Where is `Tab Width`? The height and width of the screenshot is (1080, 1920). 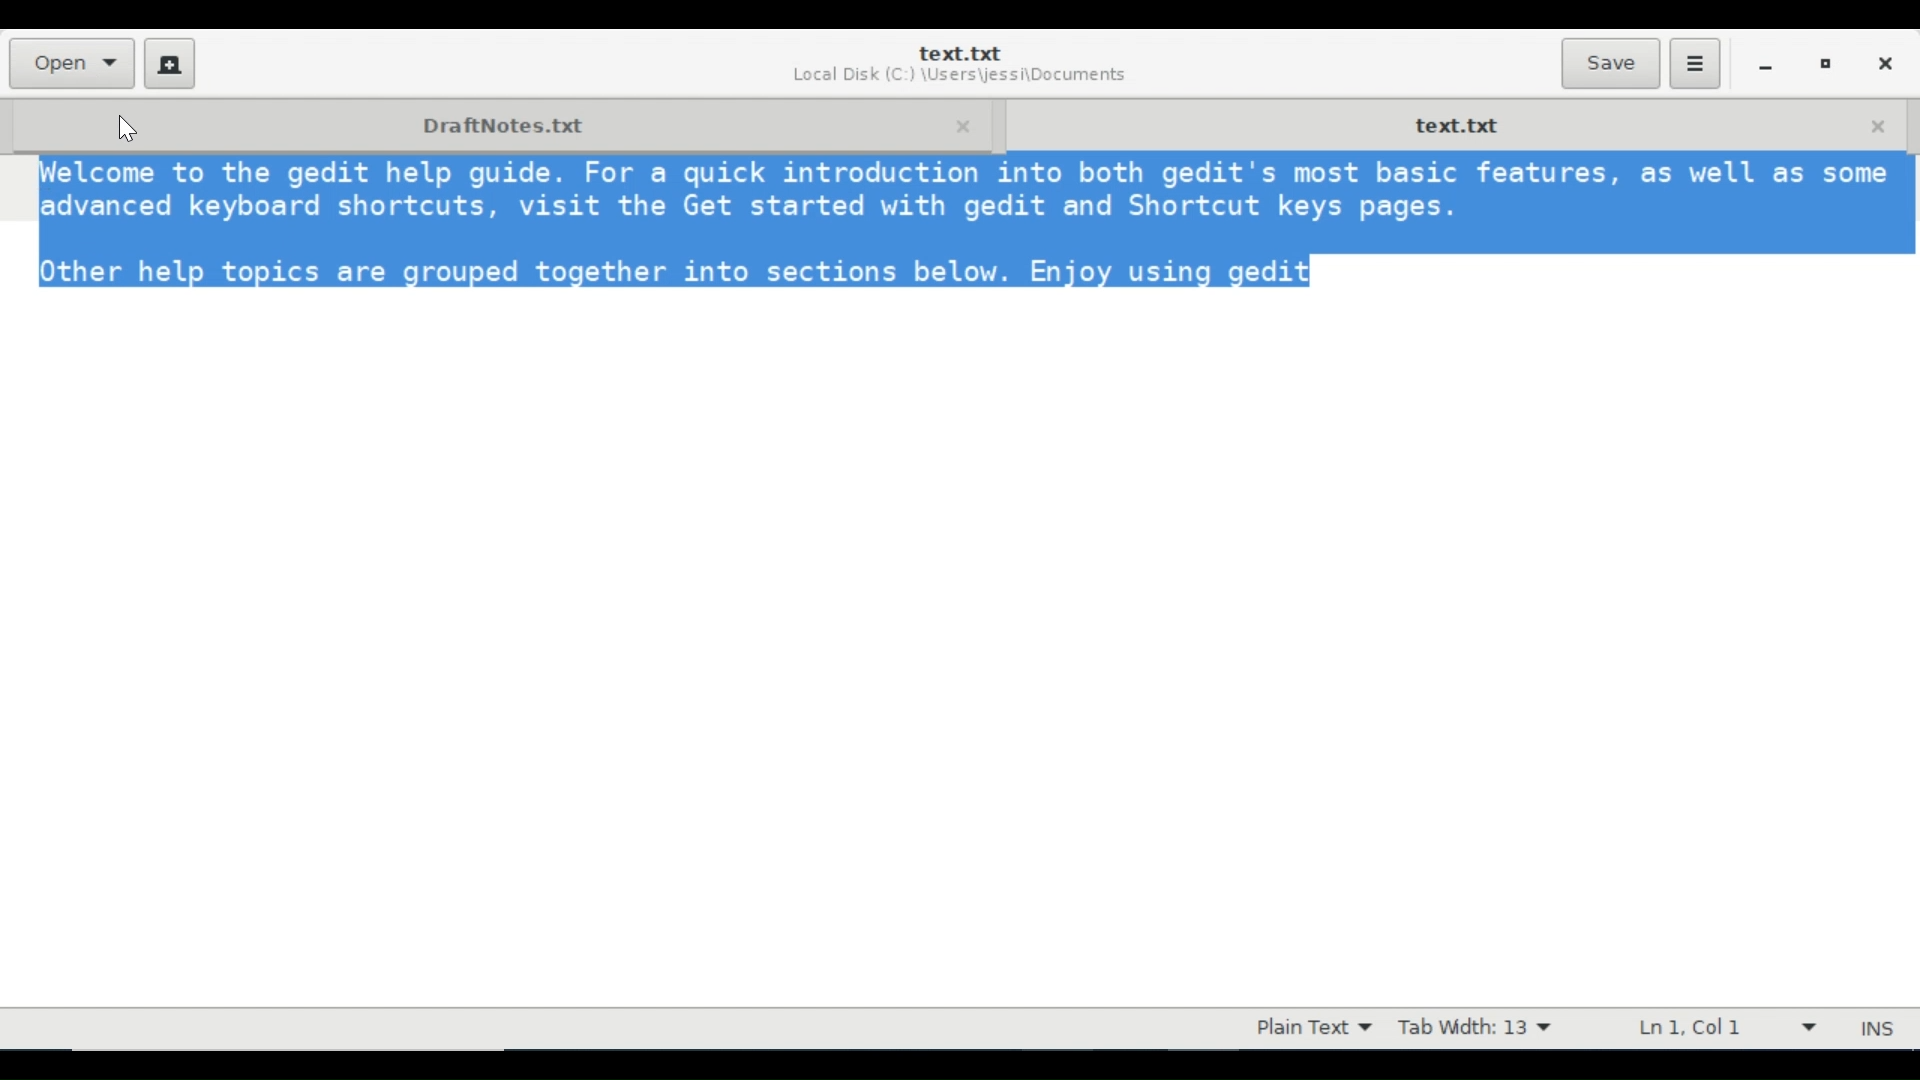
Tab Width is located at coordinates (1474, 1028).